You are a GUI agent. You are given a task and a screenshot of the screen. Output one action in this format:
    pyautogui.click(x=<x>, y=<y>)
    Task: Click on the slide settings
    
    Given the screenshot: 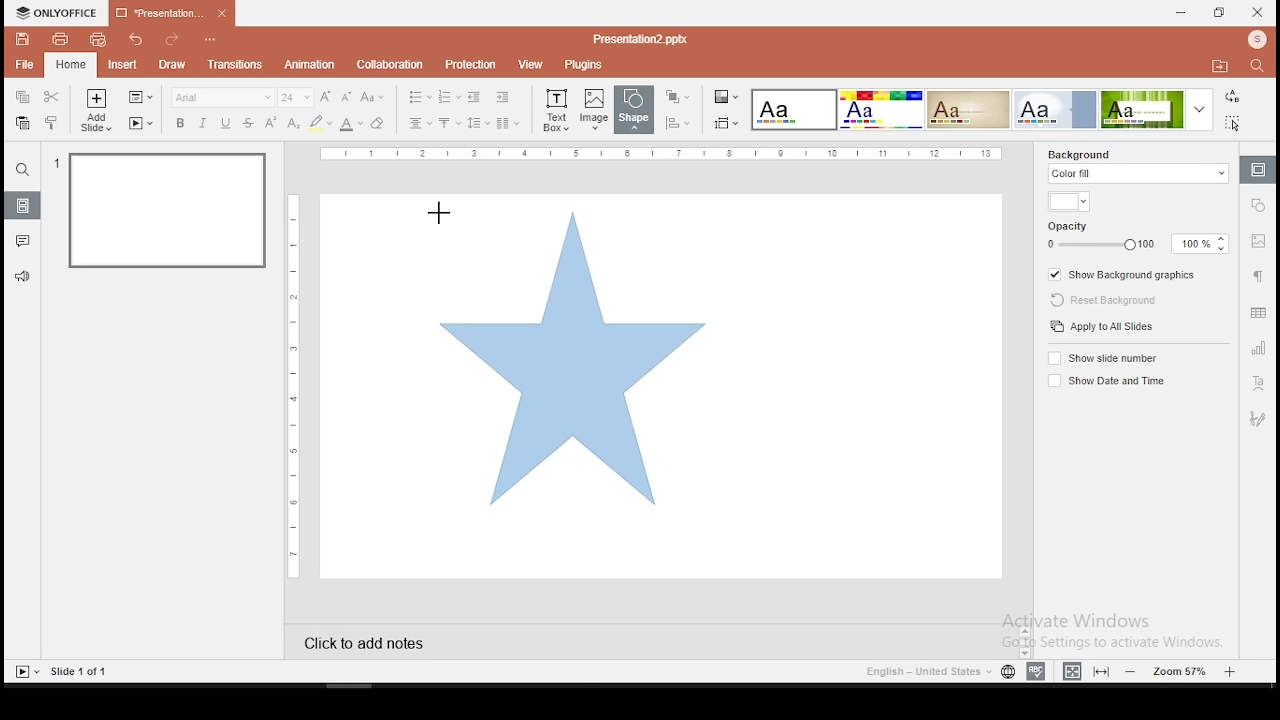 What is the action you would take?
    pyautogui.click(x=1256, y=170)
    